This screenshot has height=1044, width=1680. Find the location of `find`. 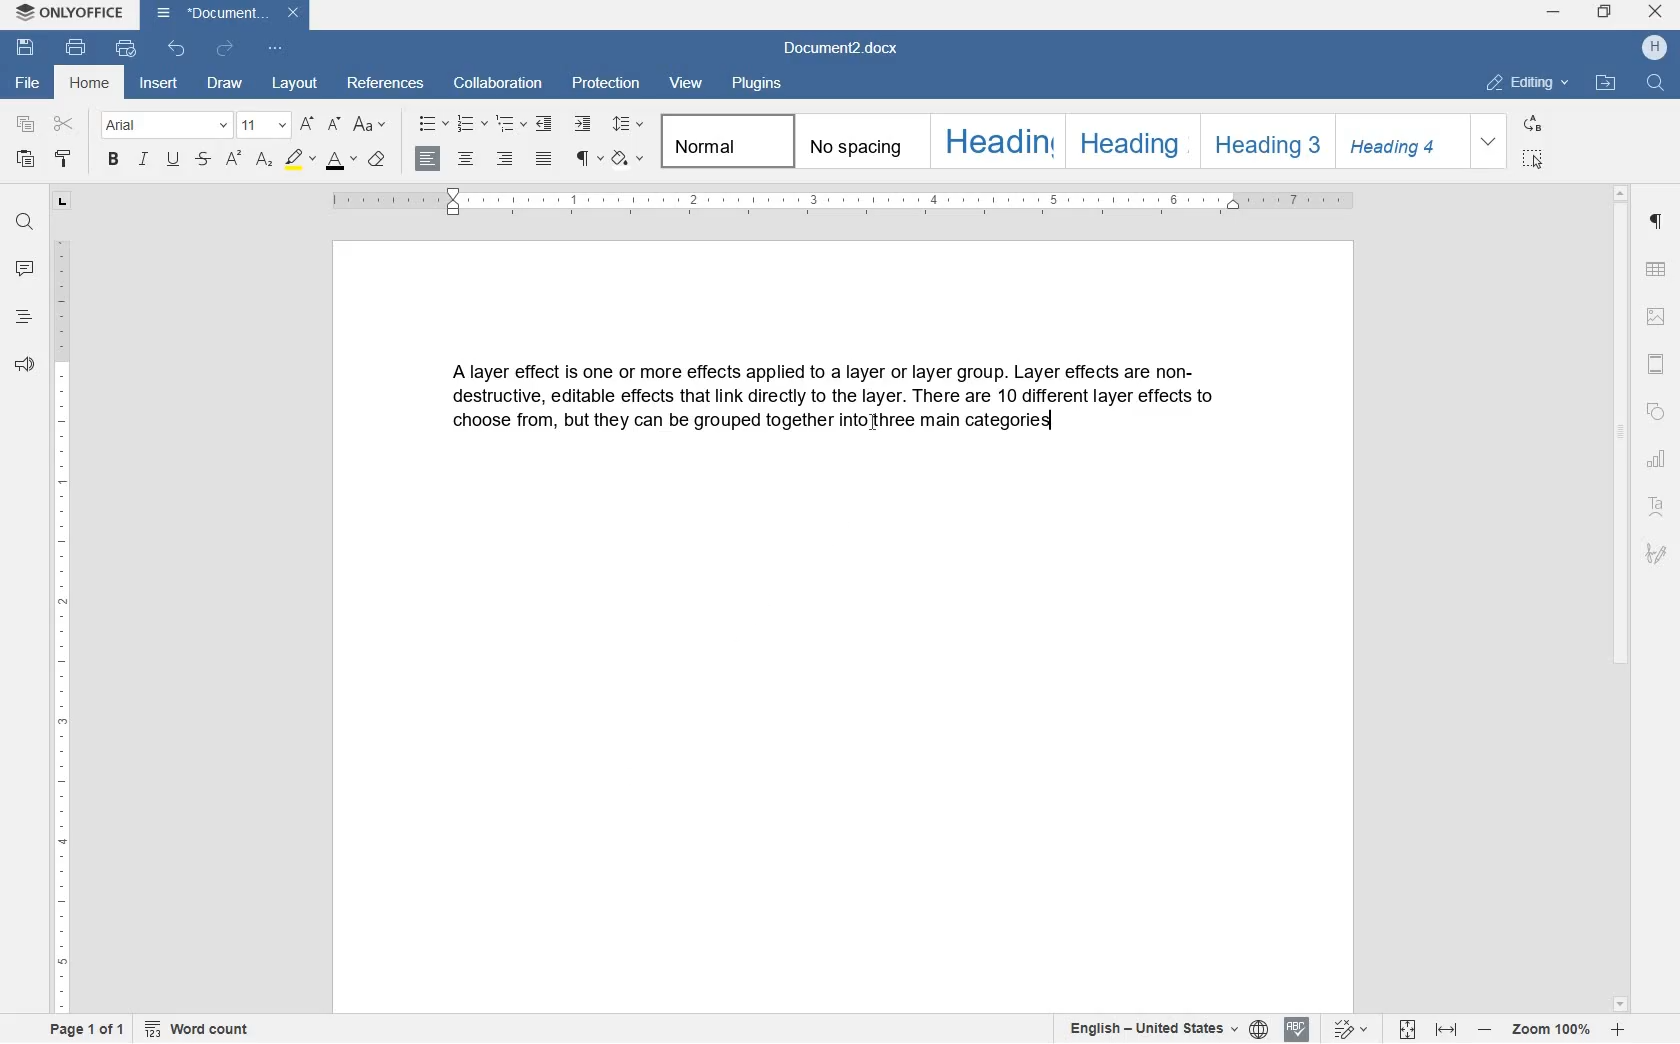

find is located at coordinates (1654, 83).